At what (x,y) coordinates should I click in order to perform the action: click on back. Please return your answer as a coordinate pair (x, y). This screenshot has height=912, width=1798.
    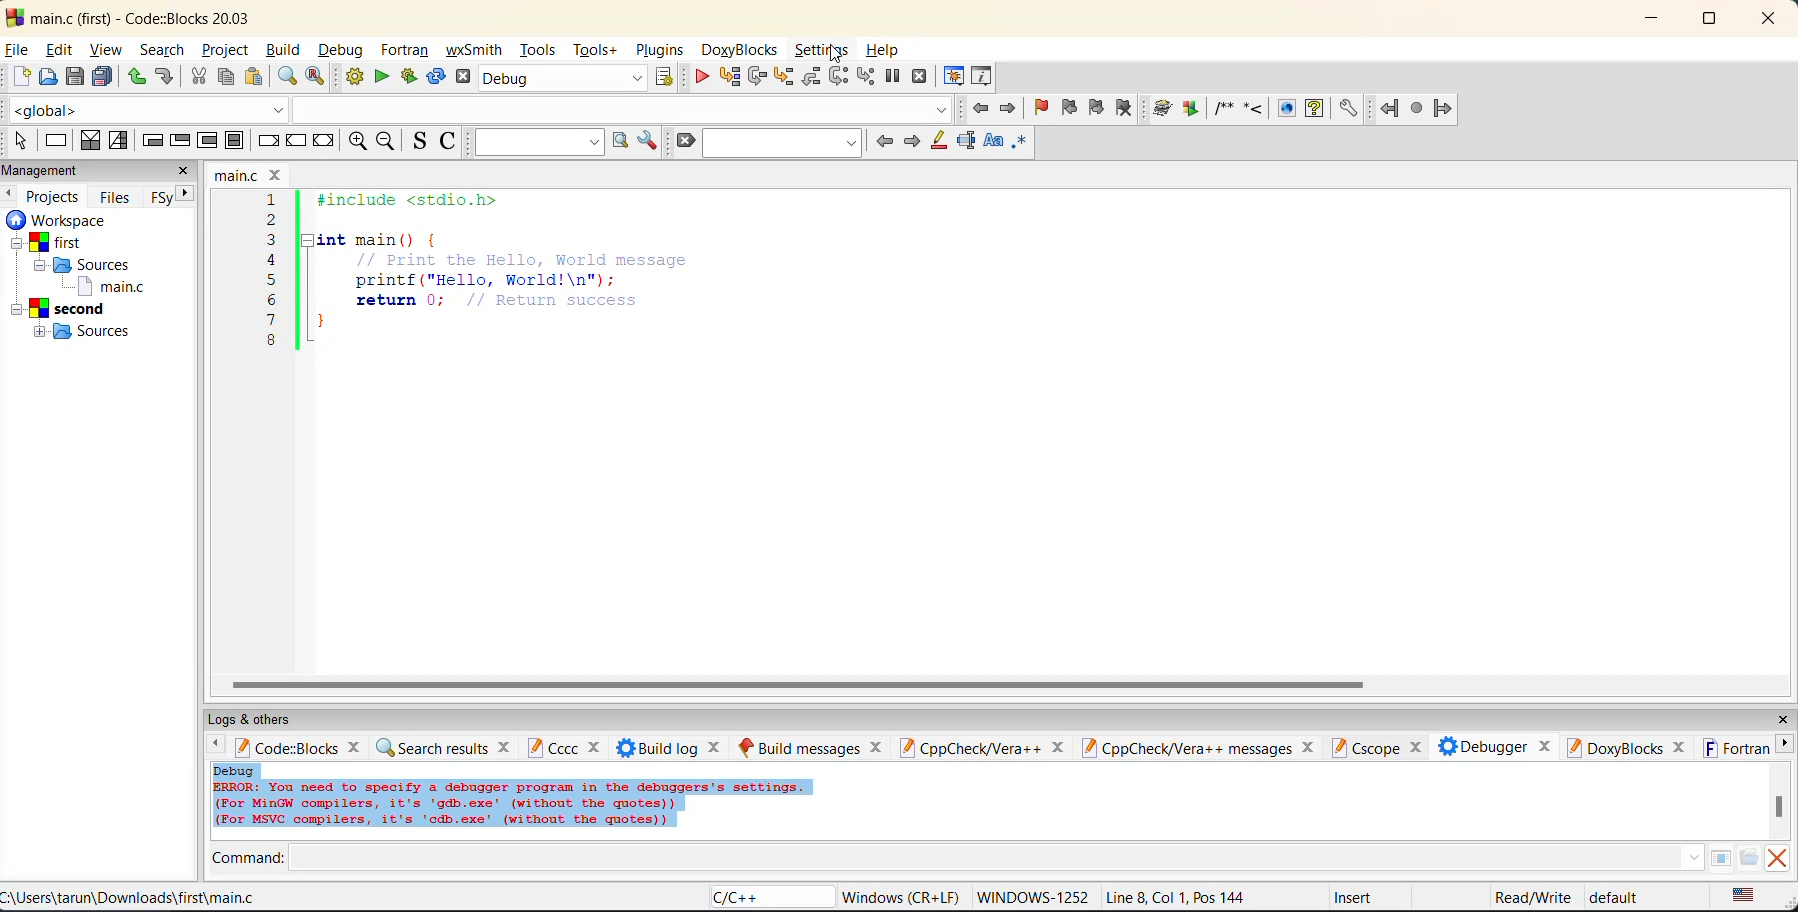
    Looking at the image, I should click on (214, 744).